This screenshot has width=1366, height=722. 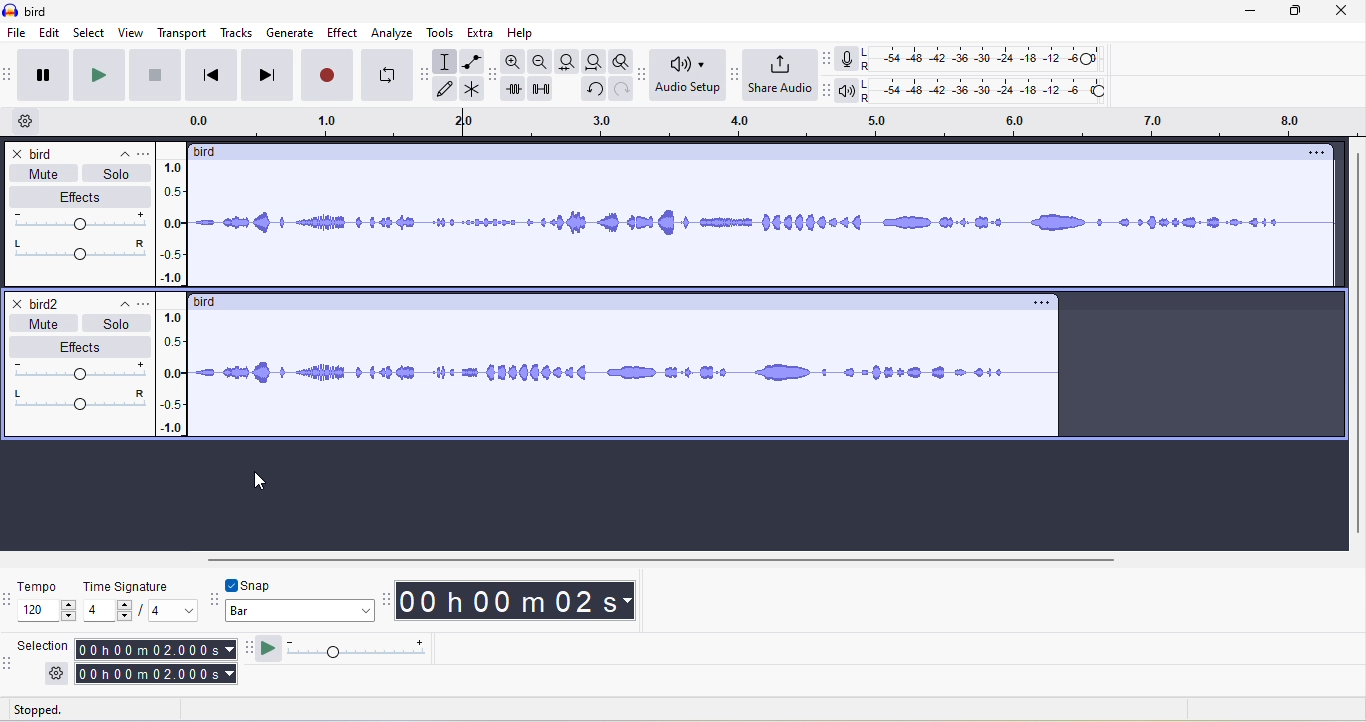 What do you see at coordinates (514, 61) in the screenshot?
I see `zoom in` at bounding box center [514, 61].